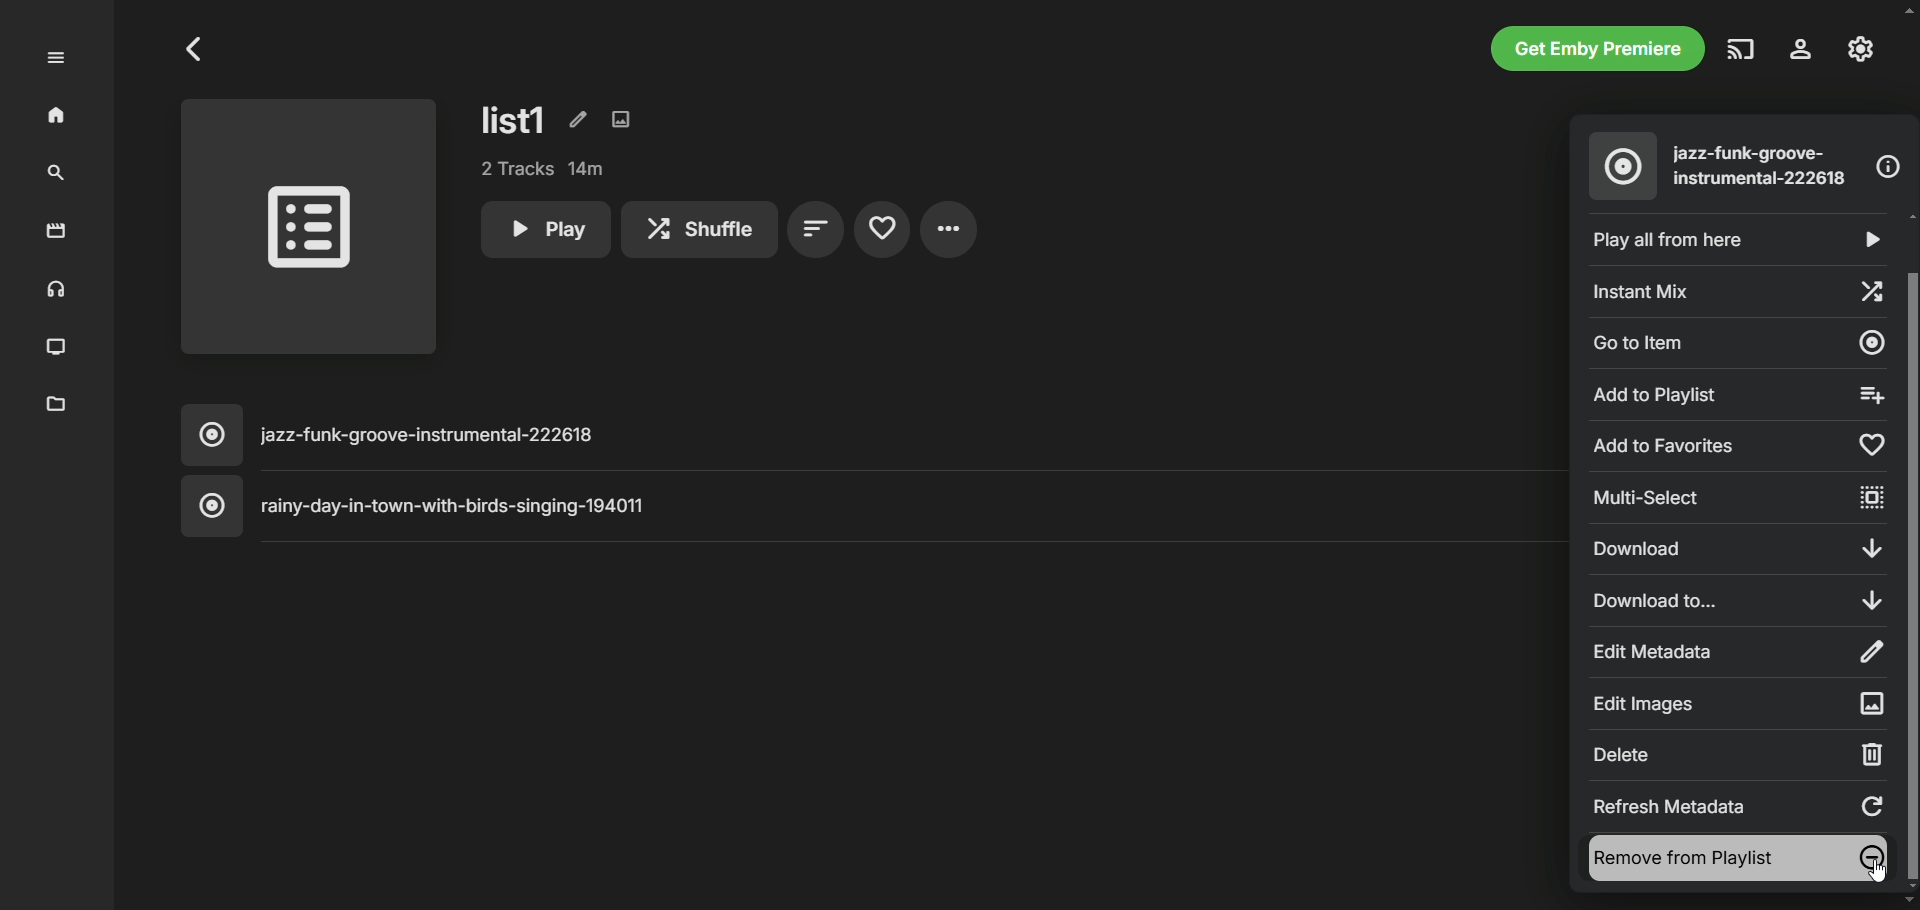  What do you see at coordinates (1735, 703) in the screenshot?
I see `Edit images` at bounding box center [1735, 703].